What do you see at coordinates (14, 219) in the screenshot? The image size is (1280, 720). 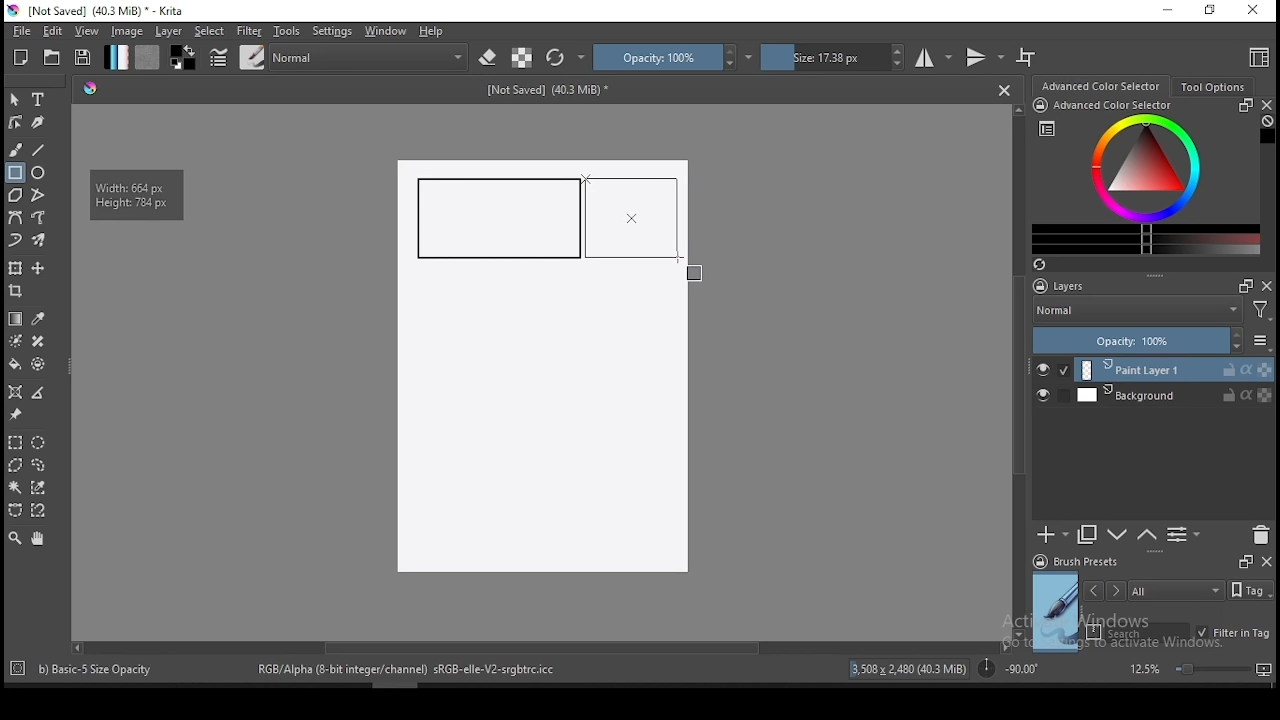 I see `bezier curve tool` at bounding box center [14, 219].